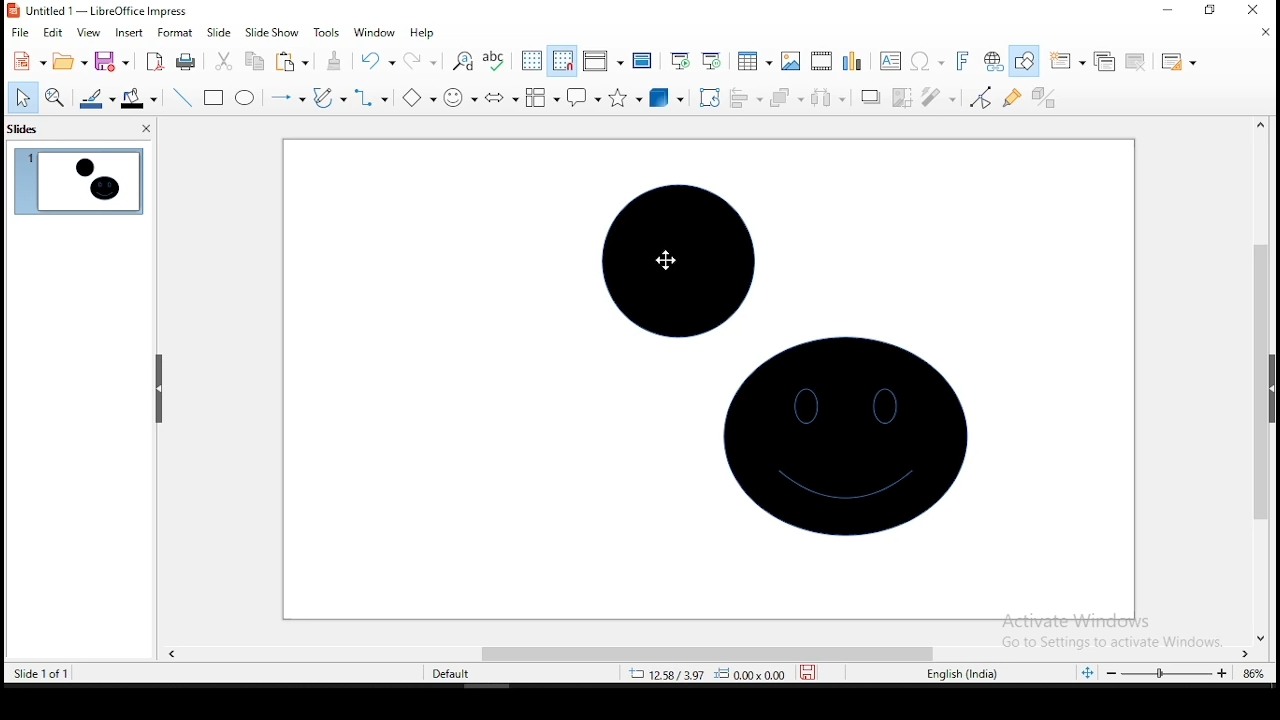  I want to click on crop image, so click(902, 97).